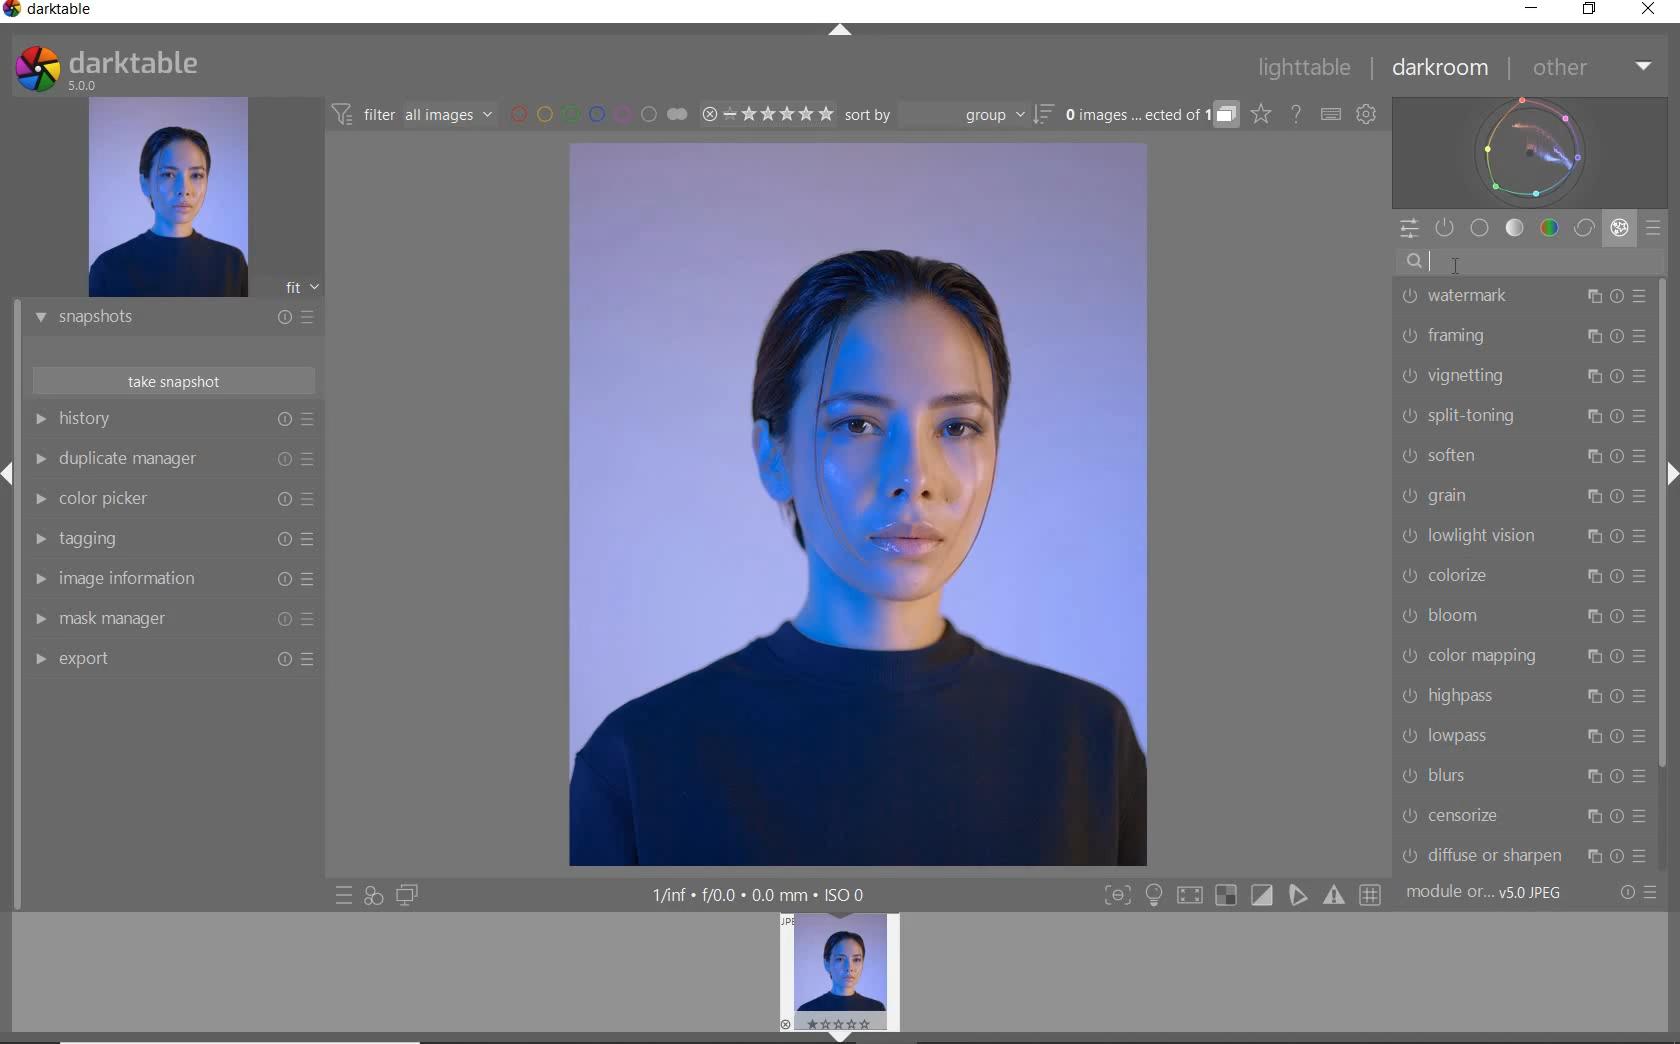  What do you see at coordinates (1586, 230) in the screenshot?
I see `CORRECT` at bounding box center [1586, 230].